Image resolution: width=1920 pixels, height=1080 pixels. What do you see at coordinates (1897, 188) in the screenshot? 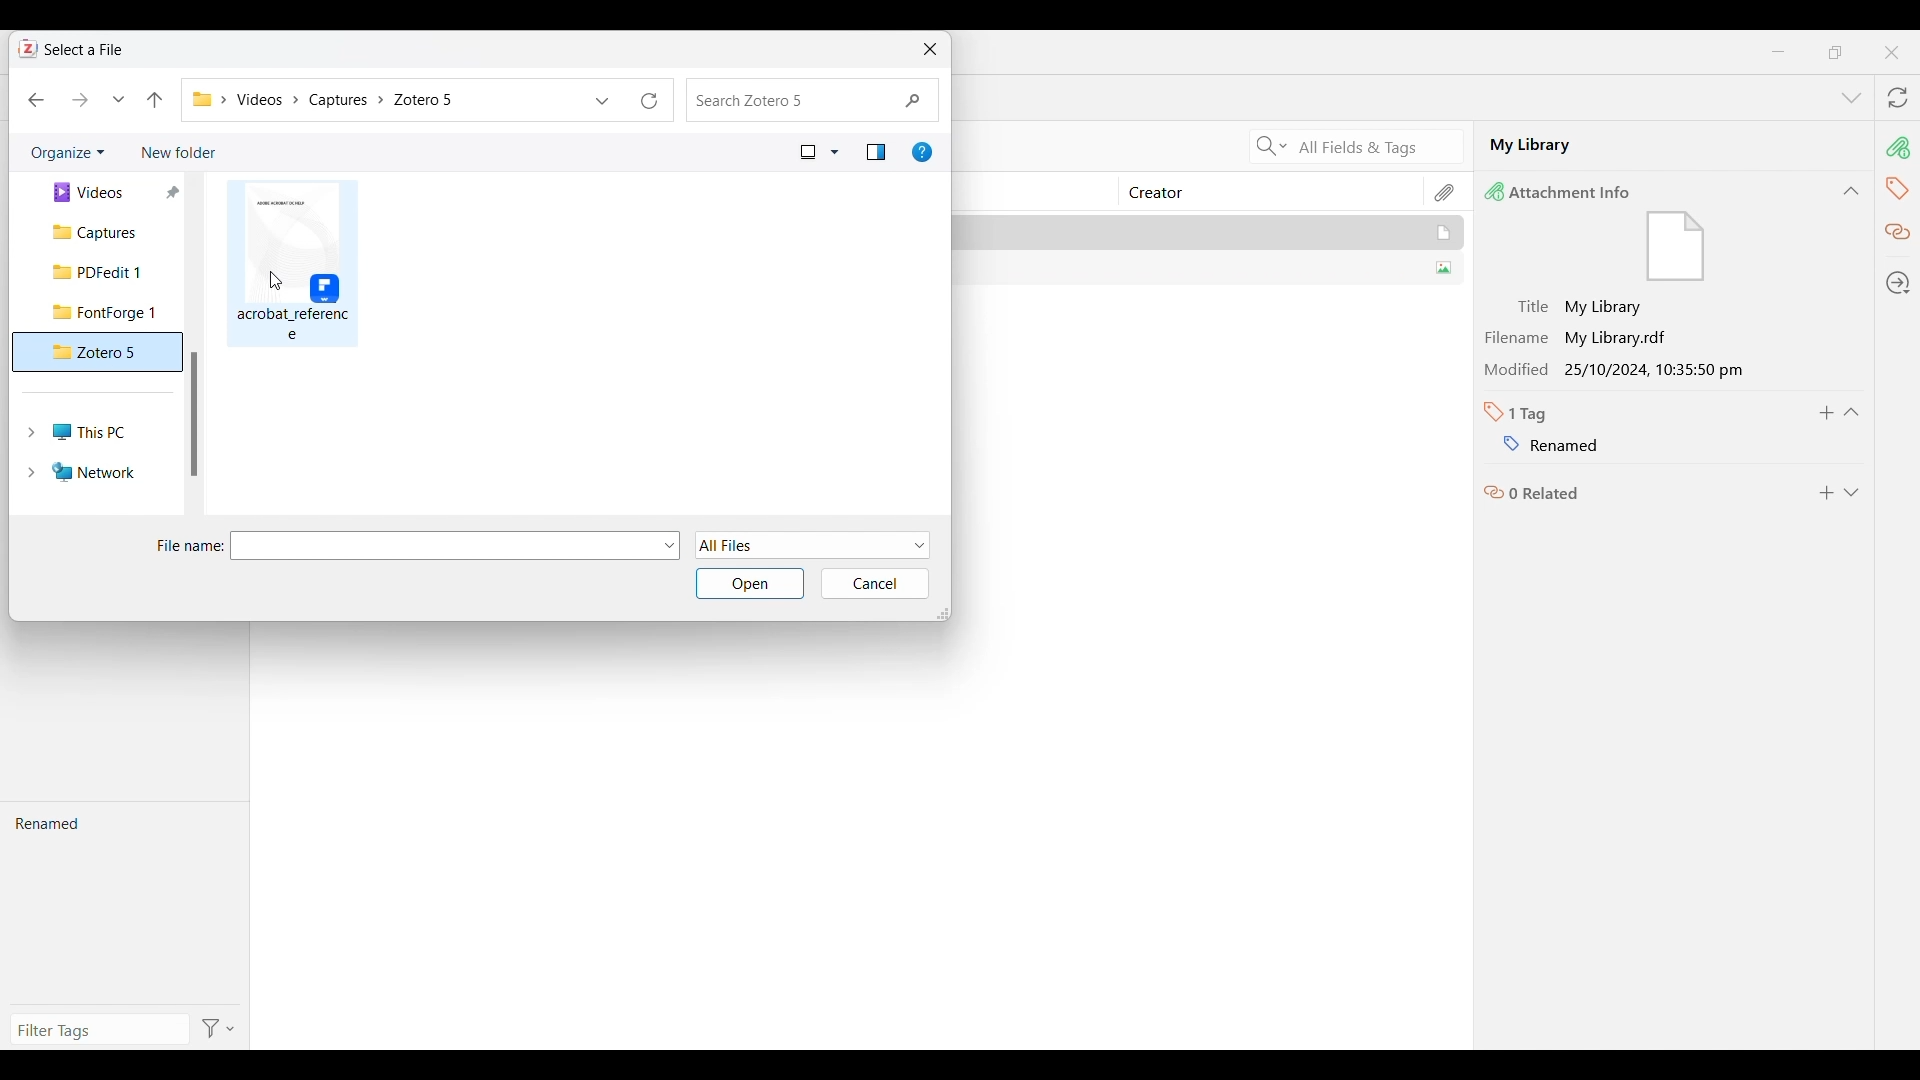
I see `Tags` at bounding box center [1897, 188].